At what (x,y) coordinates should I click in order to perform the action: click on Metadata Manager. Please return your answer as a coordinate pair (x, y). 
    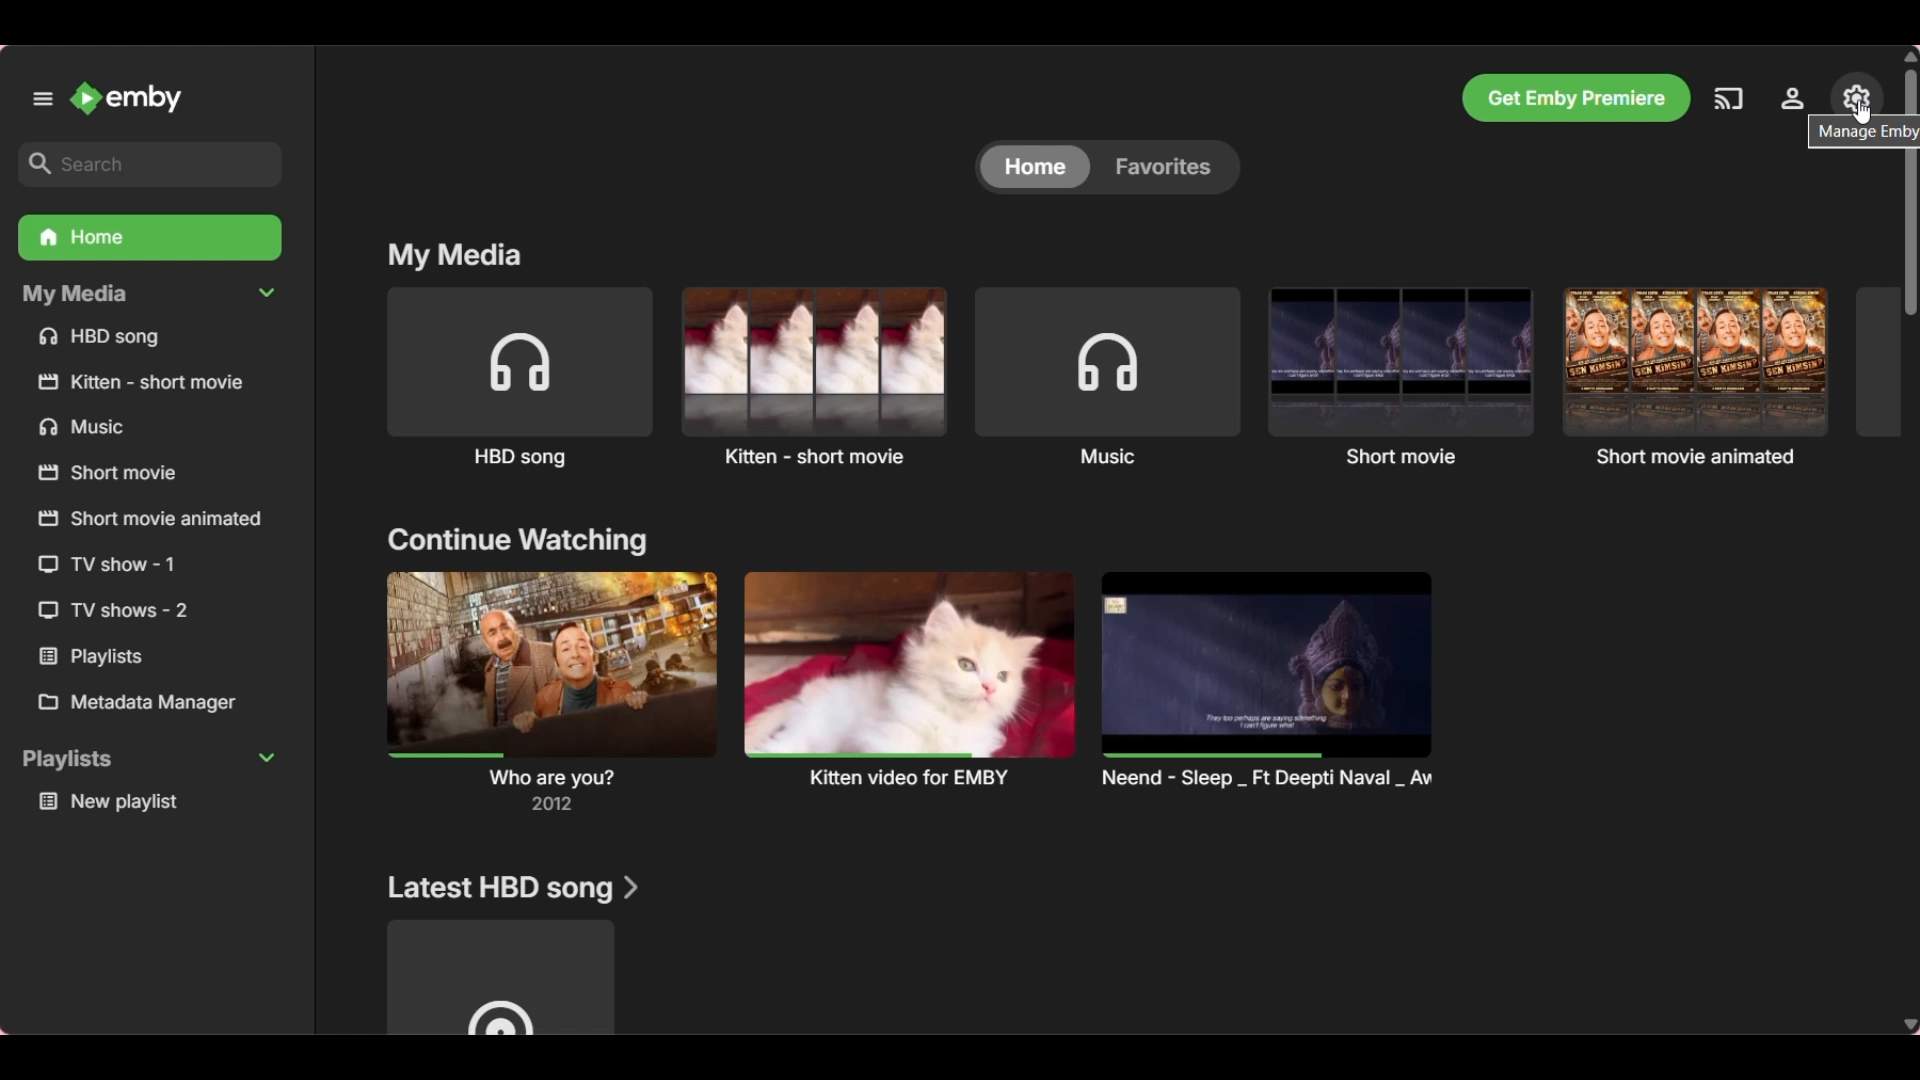
    Looking at the image, I should click on (150, 703).